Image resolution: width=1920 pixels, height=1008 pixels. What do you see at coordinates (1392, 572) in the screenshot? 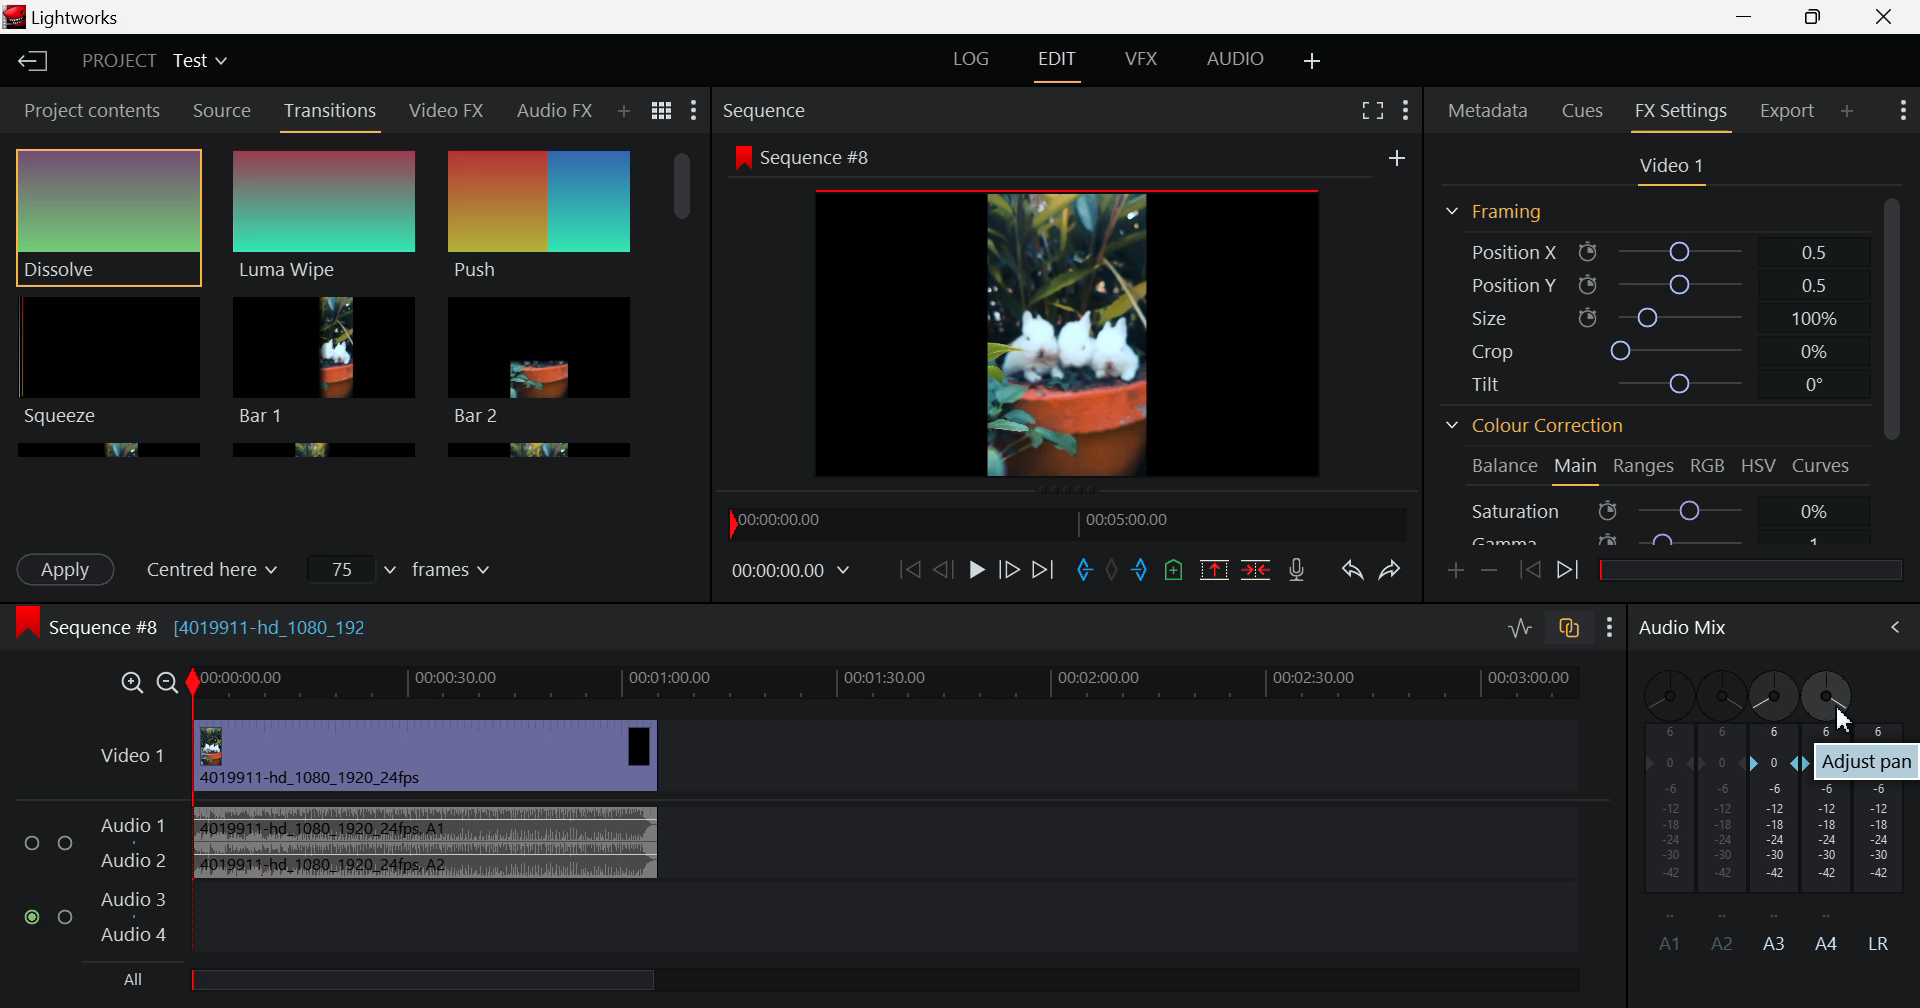
I see `Redo` at bounding box center [1392, 572].